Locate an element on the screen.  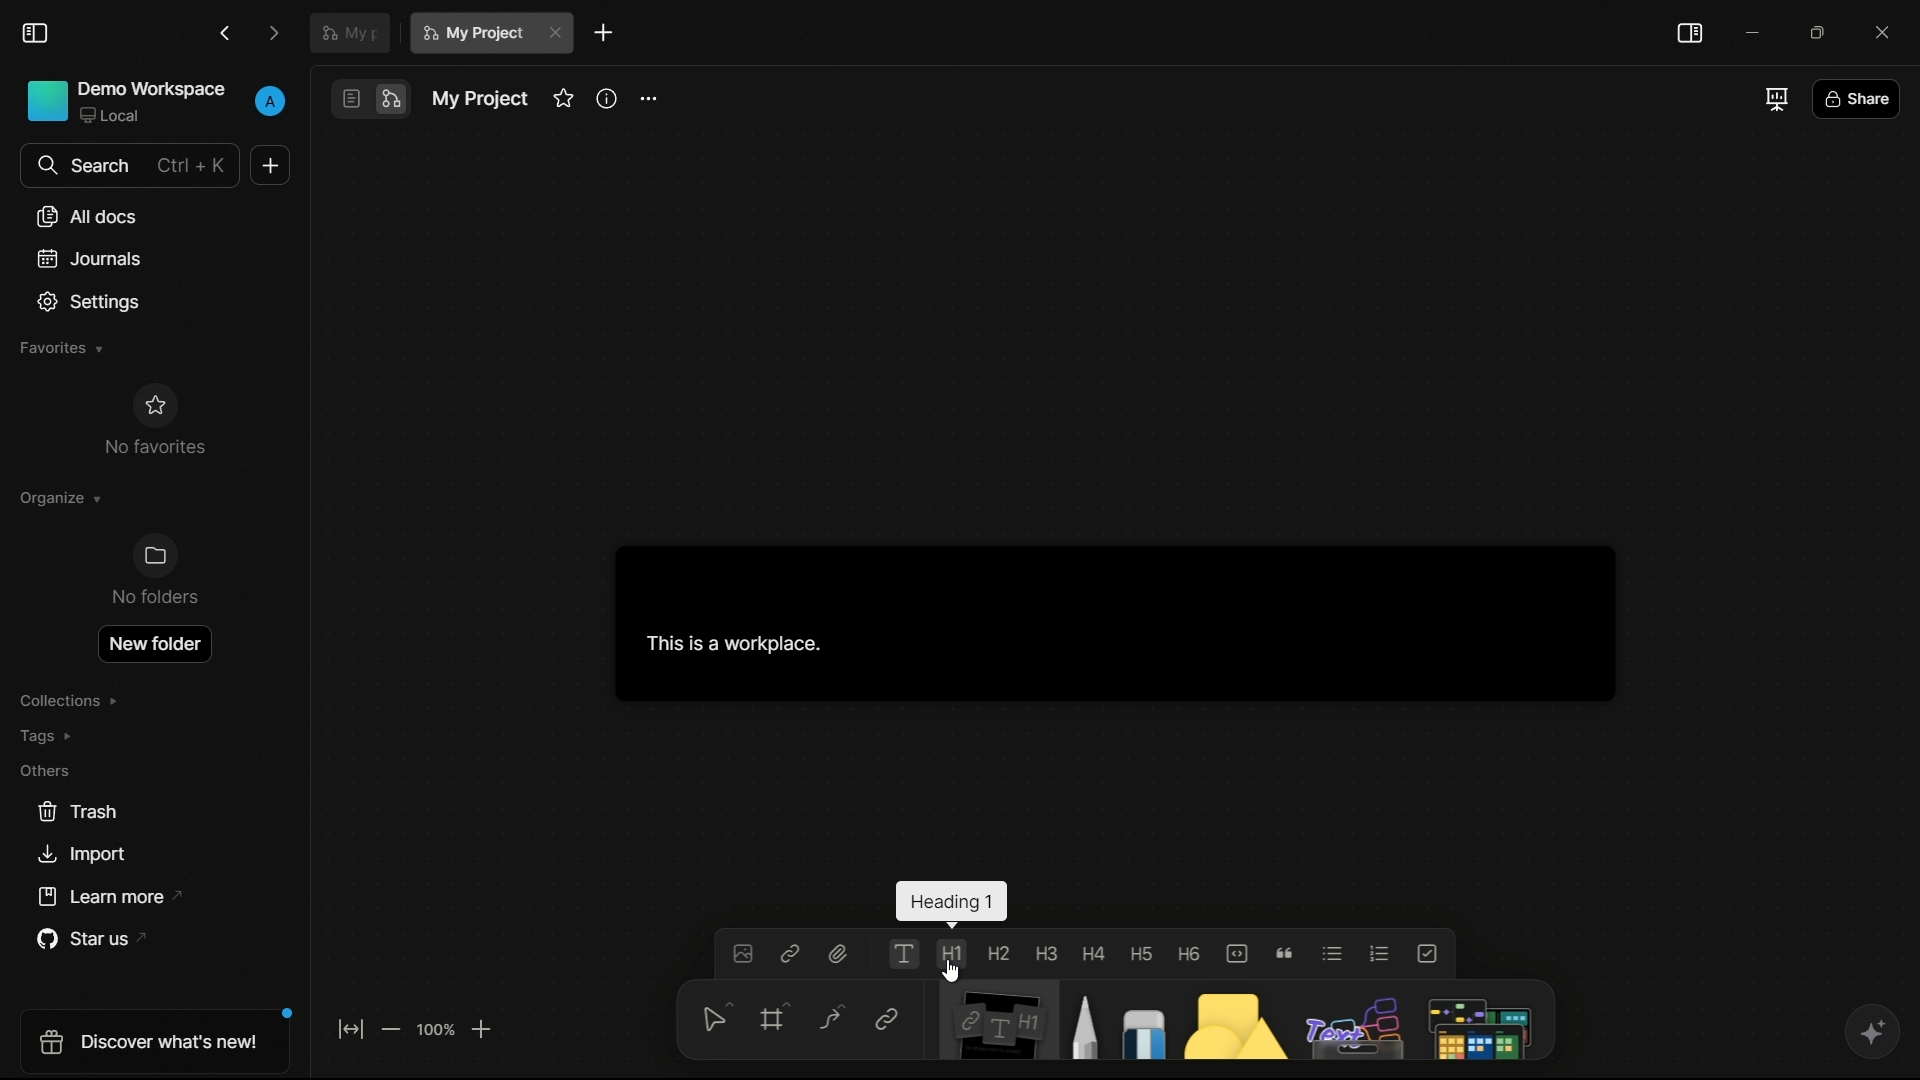
document name is located at coordinates (480, 100).